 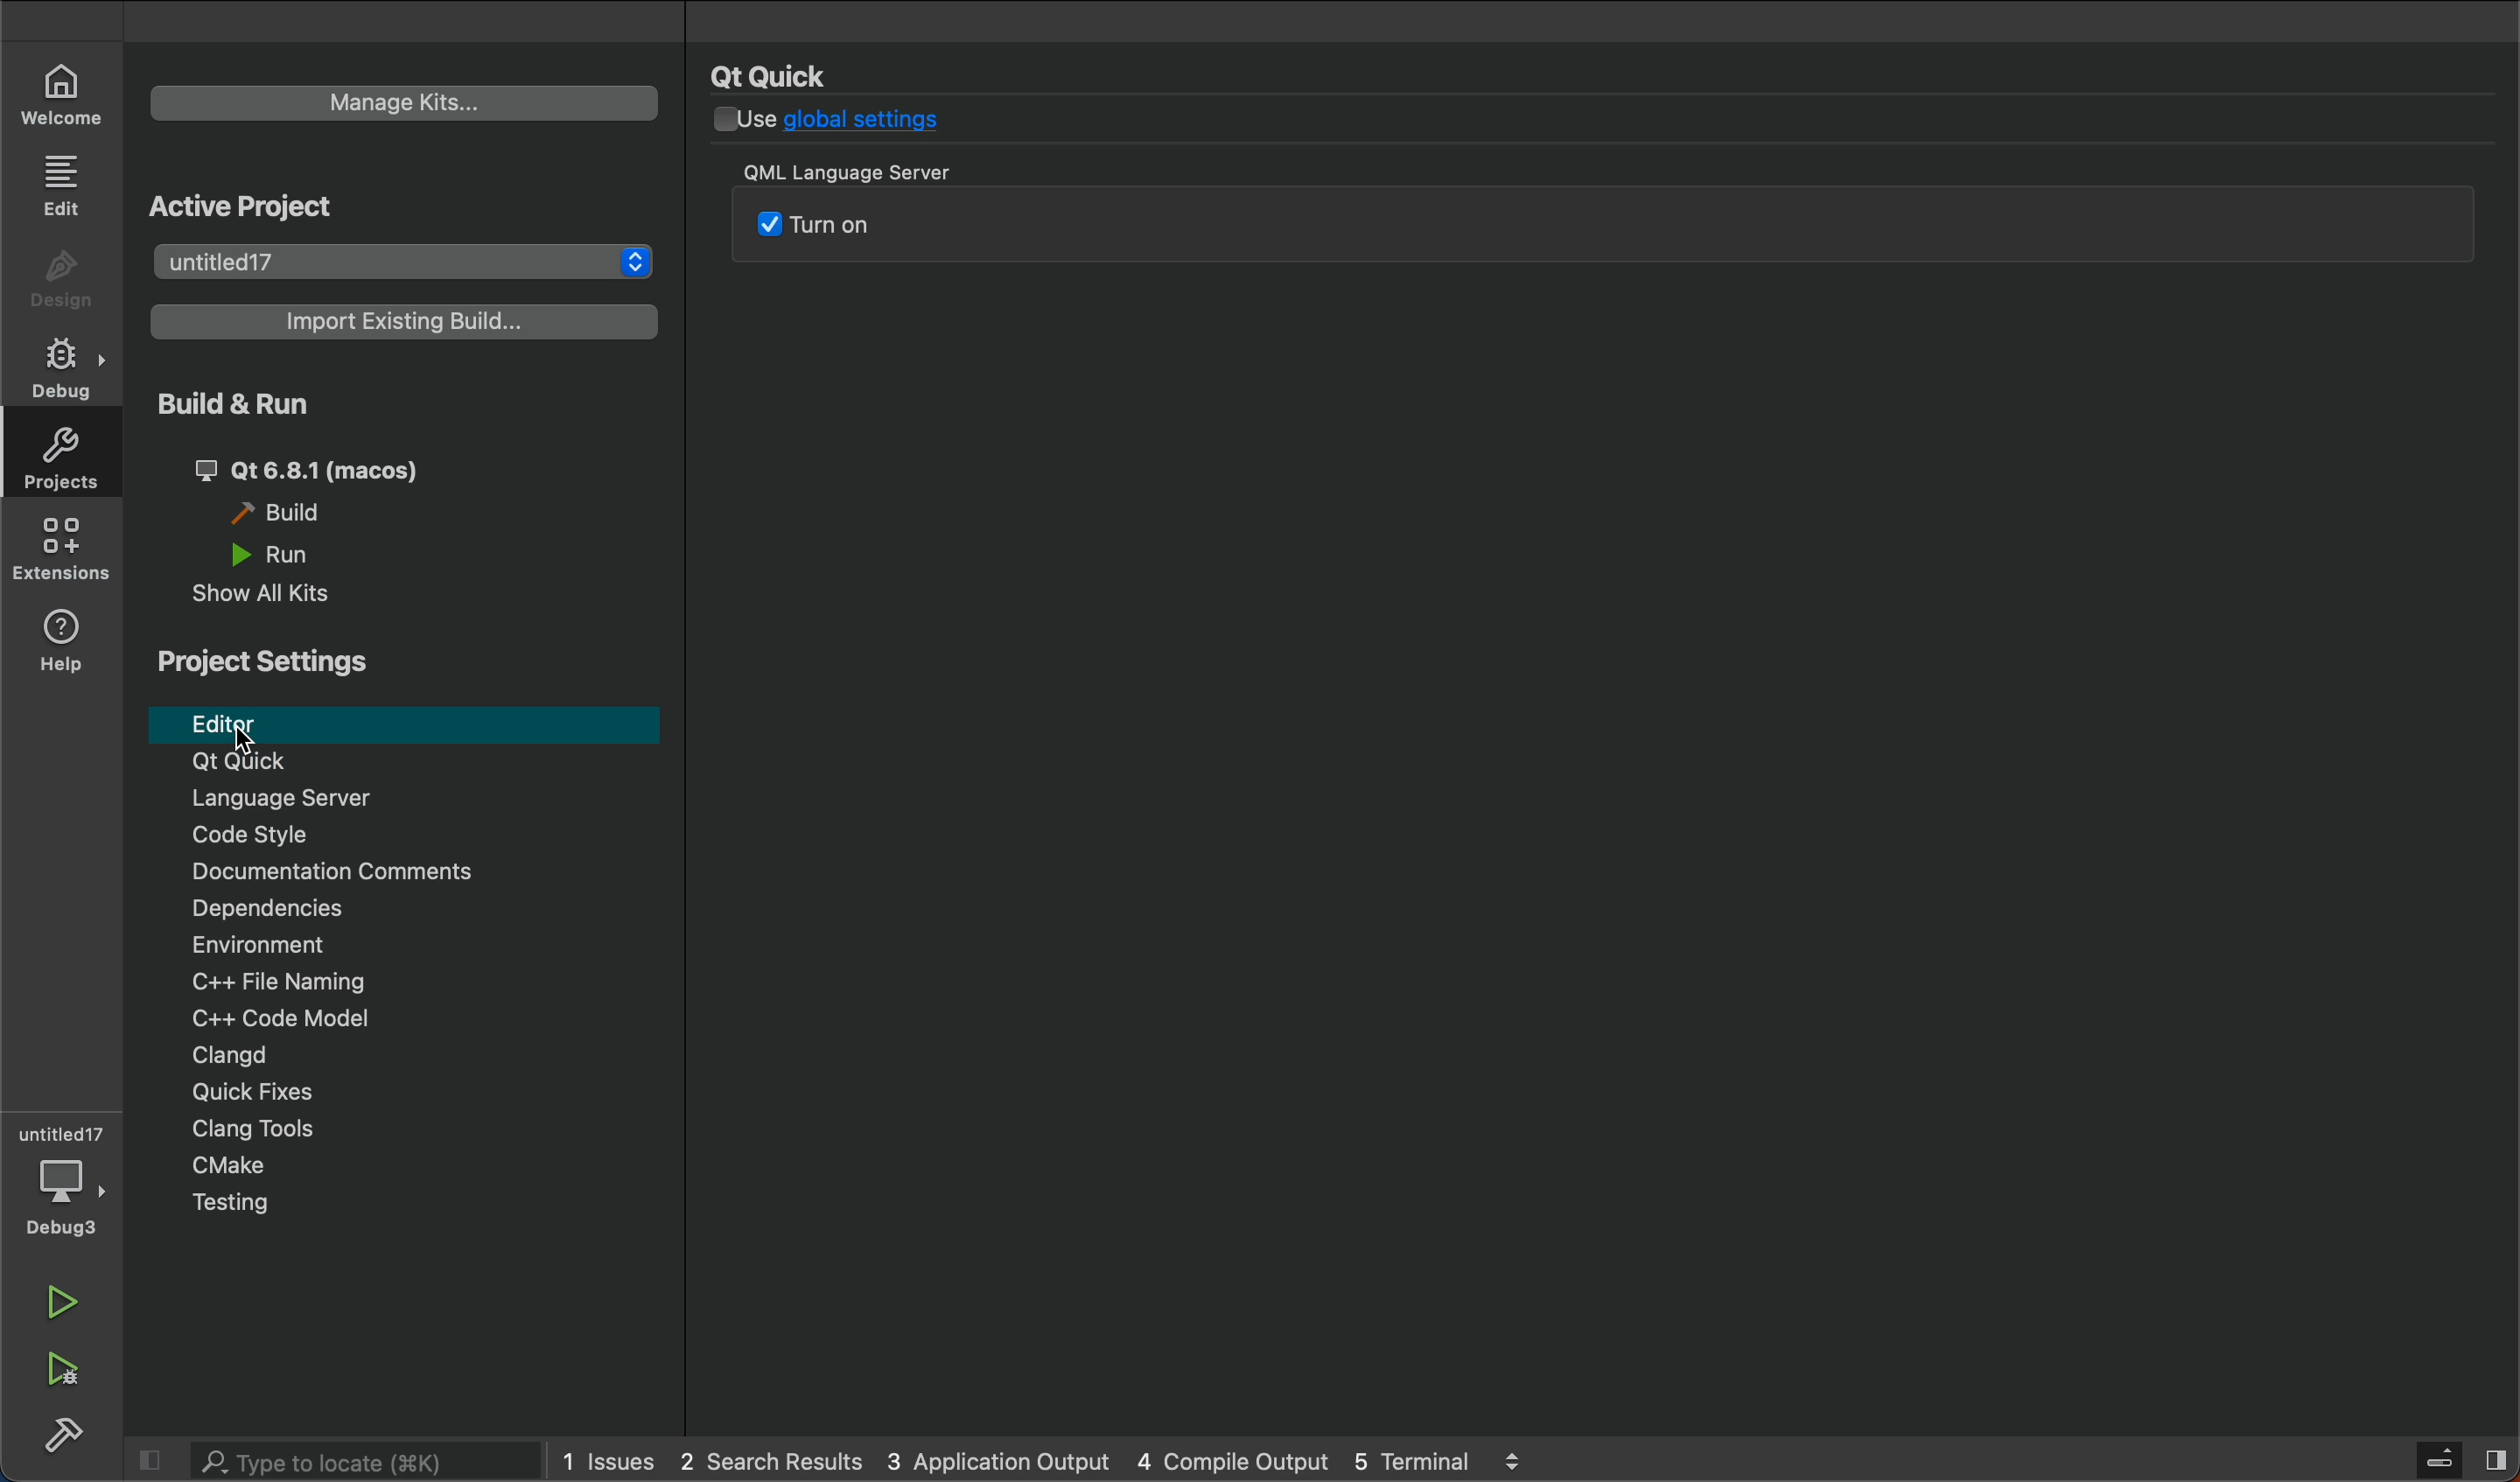 What do you see at coordinates (1470, 1456) in the screenshot?
I see `terminal` at bounding box center [1470, 1456].